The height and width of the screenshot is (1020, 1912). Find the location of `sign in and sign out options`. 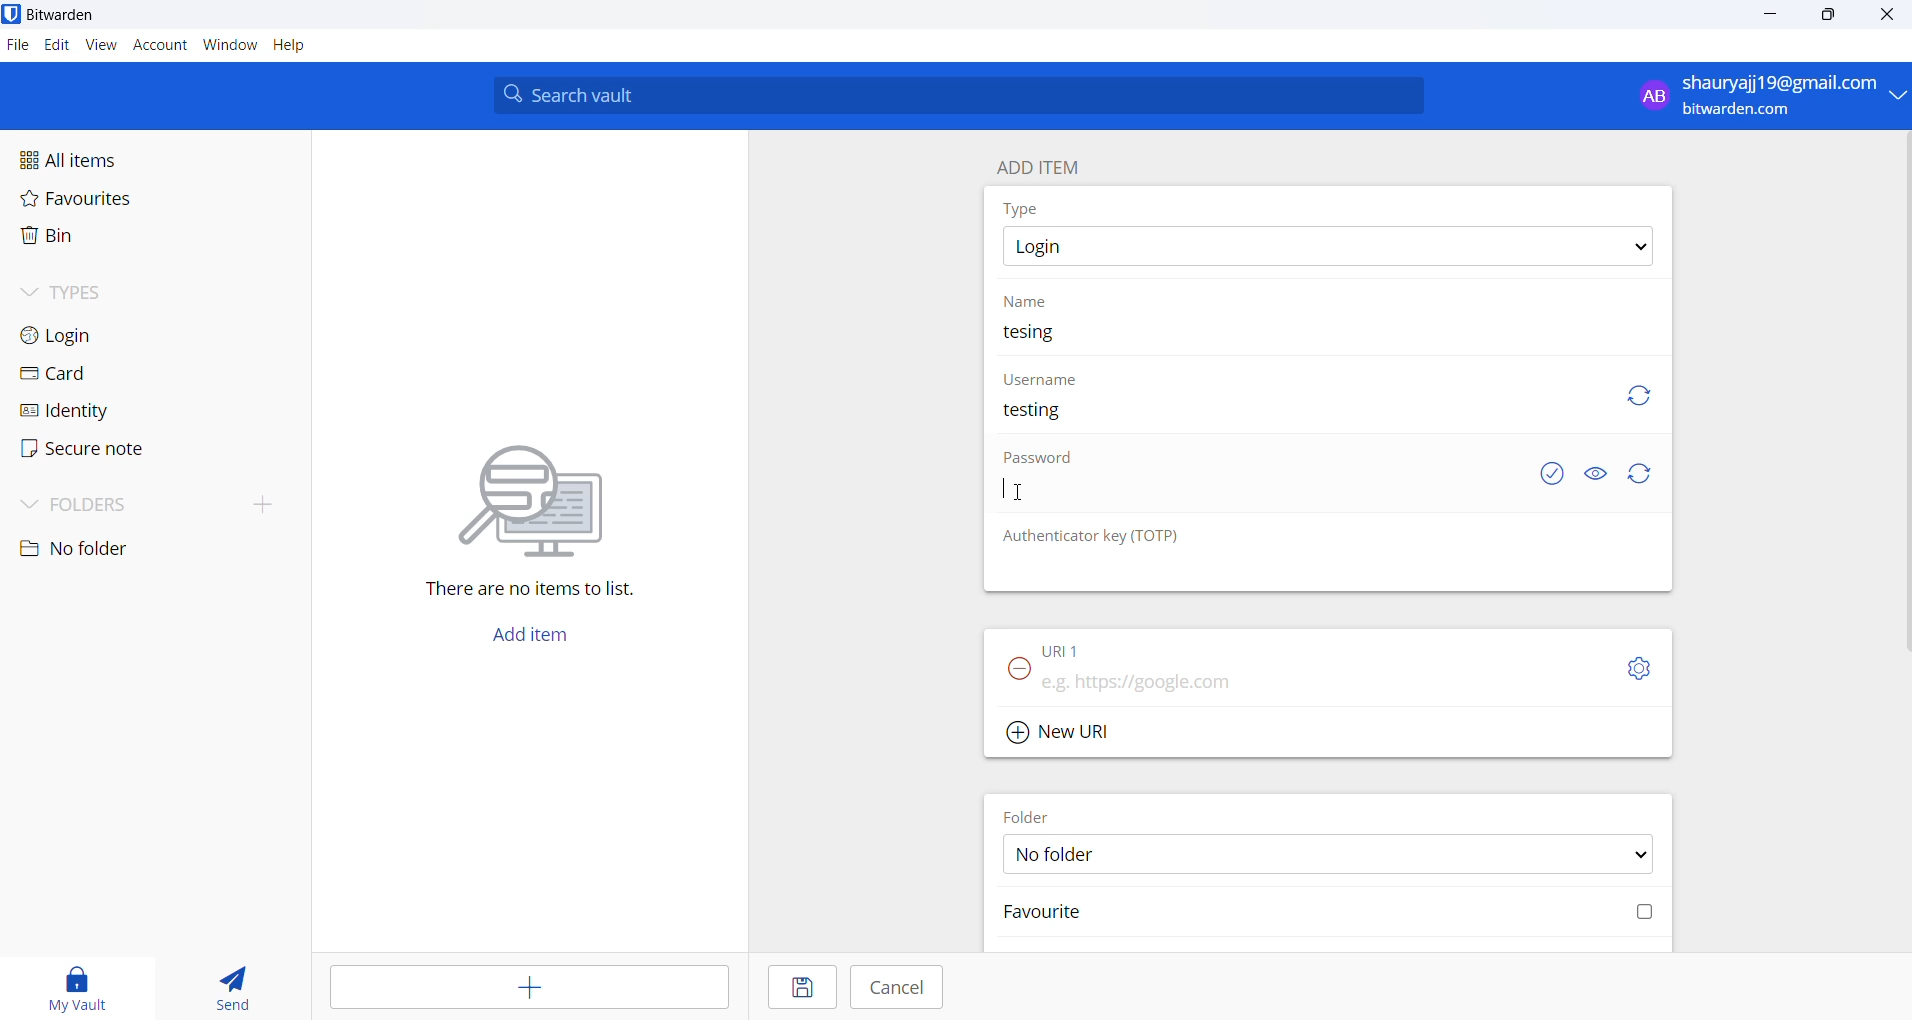

sign in and sign out options is located at coordinates (1766, 96).